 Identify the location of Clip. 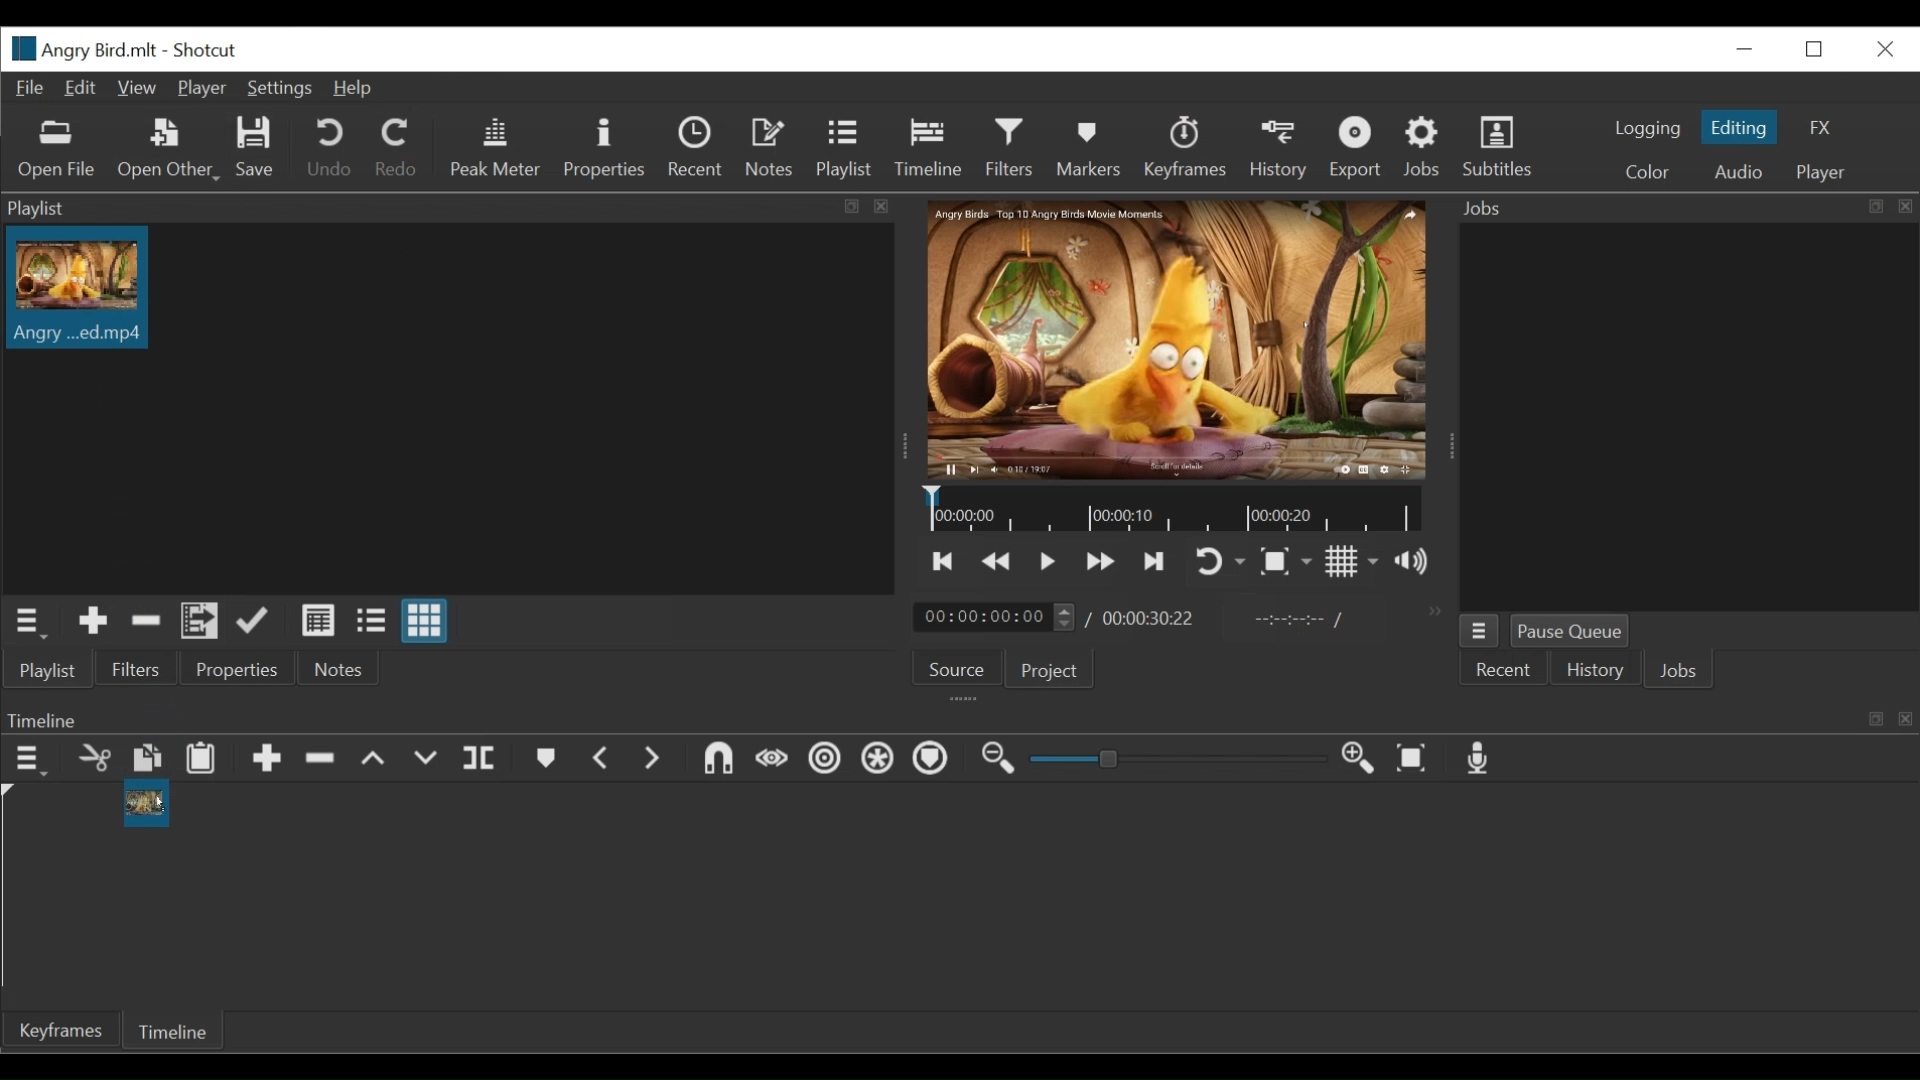
(146, 806).